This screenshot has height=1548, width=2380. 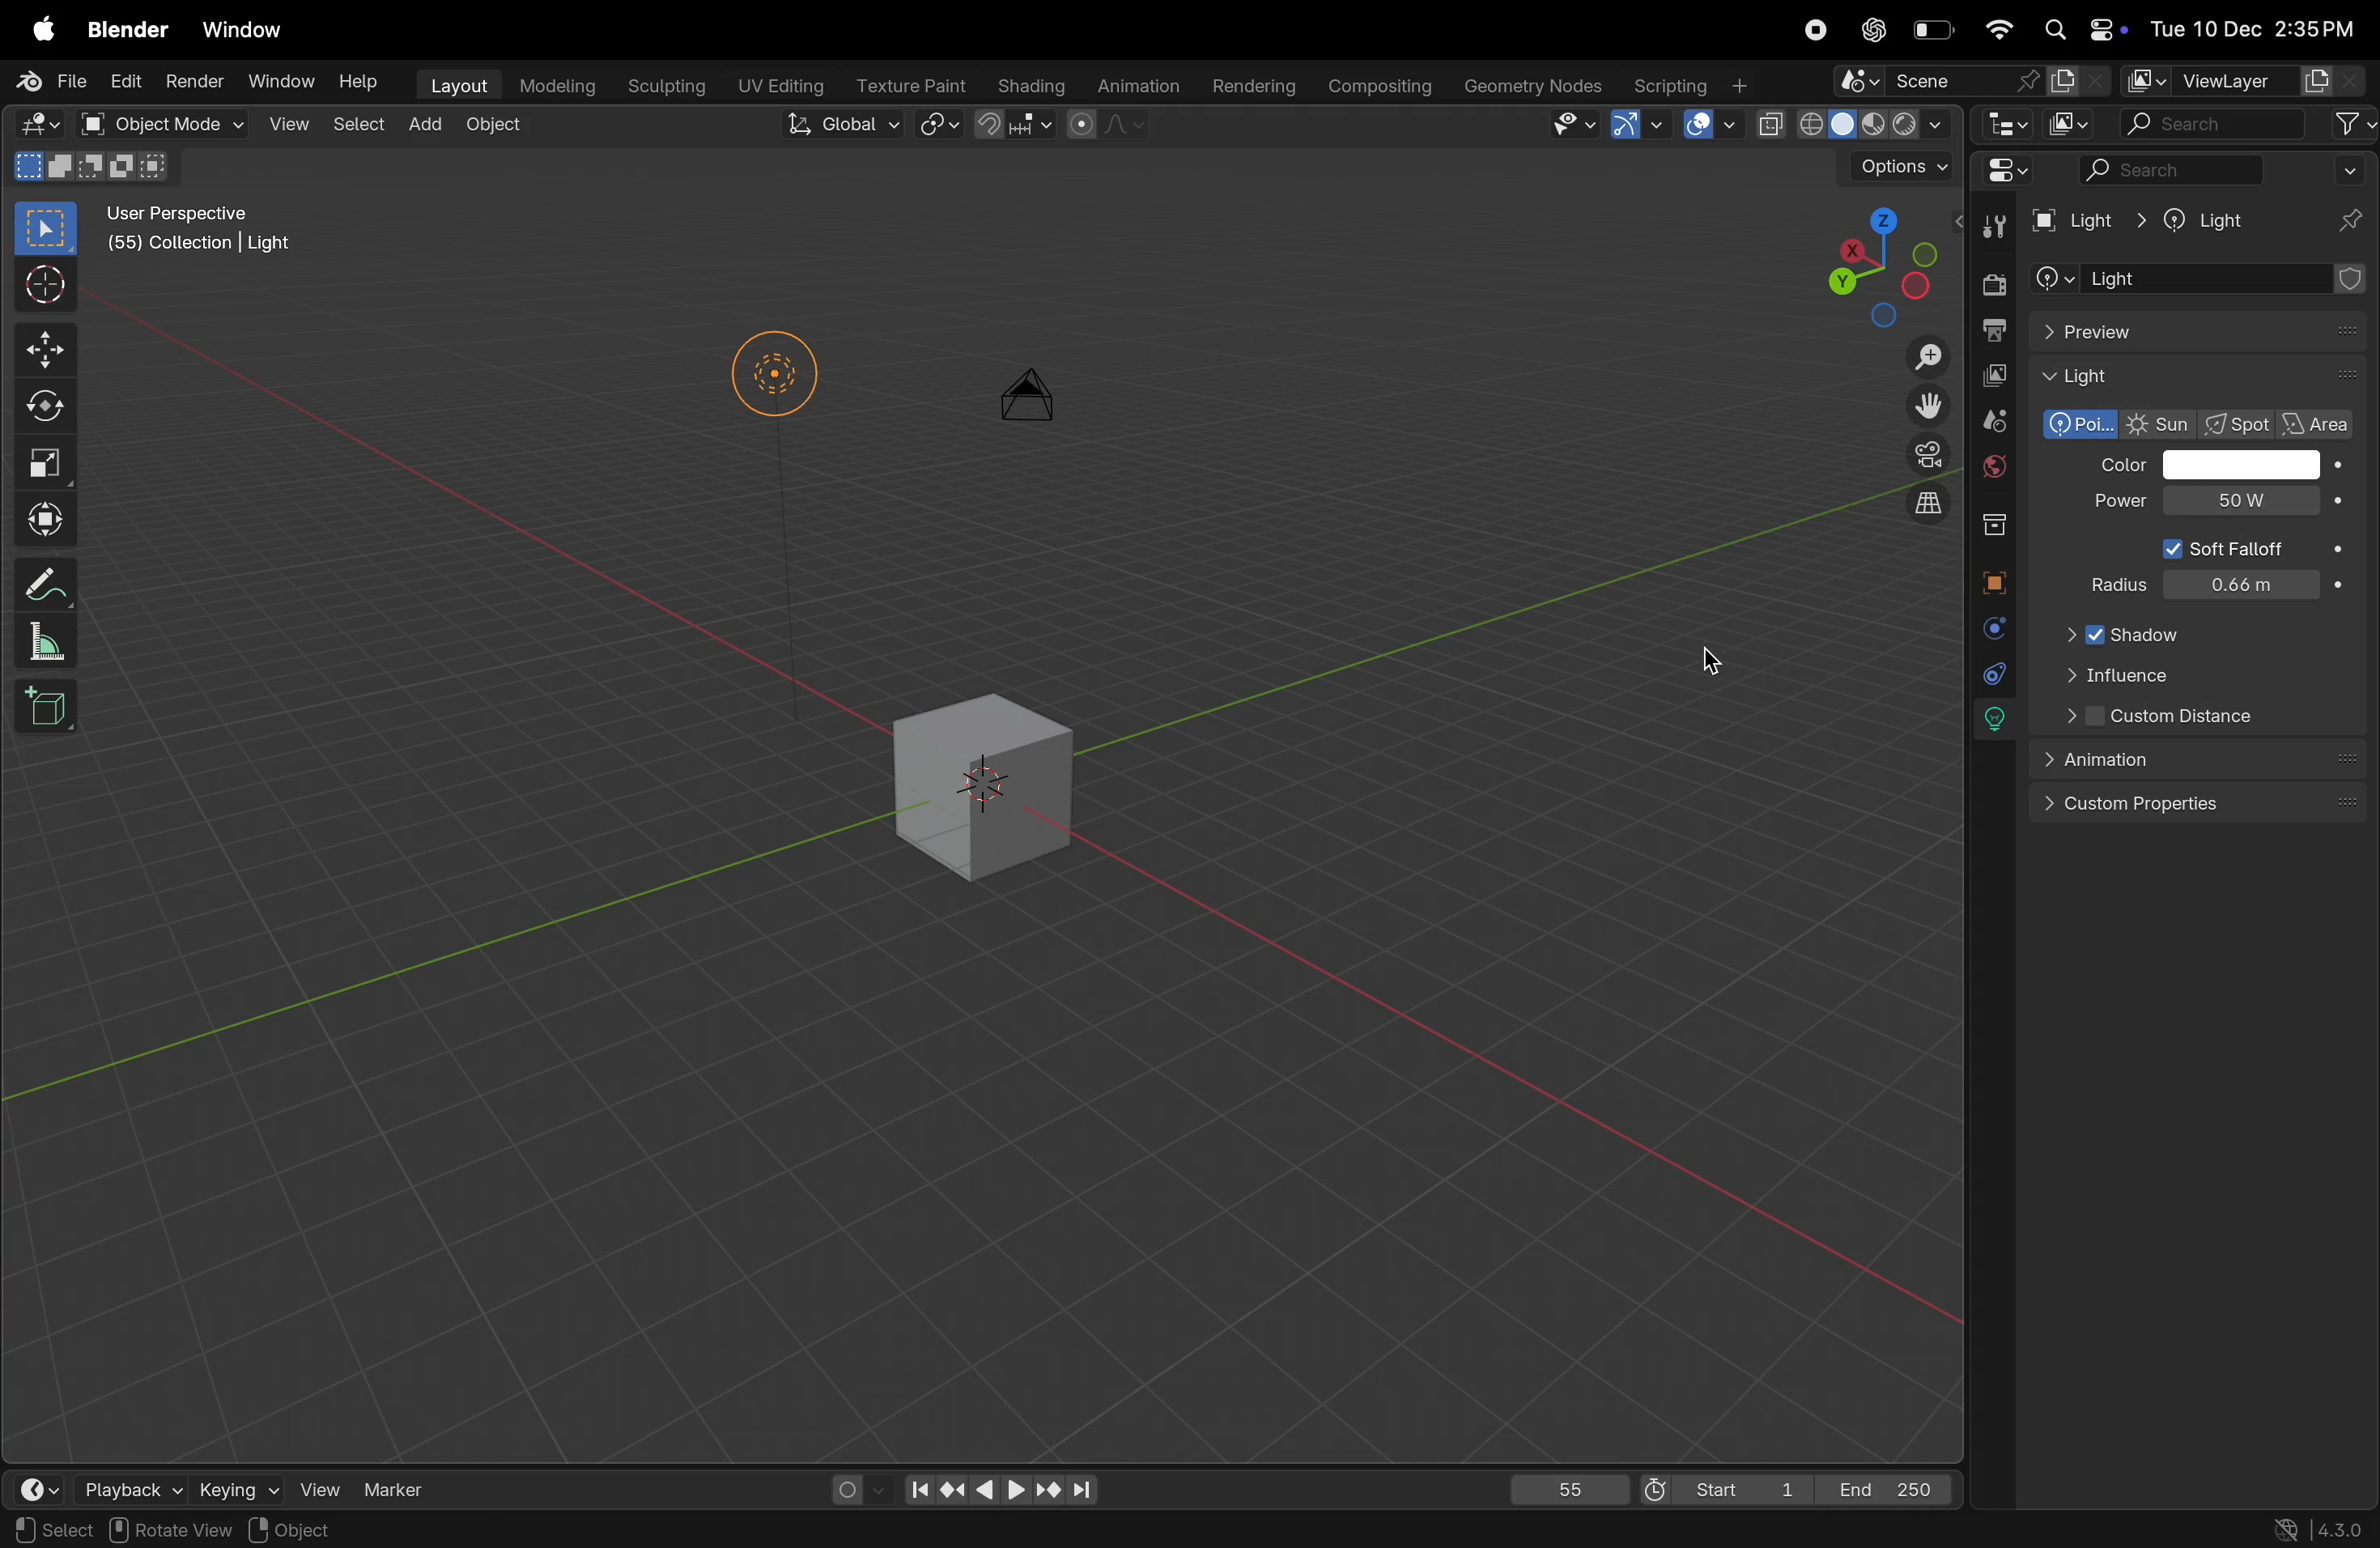 I want to click on proportional editing objects, so click(x=1102, y=128).